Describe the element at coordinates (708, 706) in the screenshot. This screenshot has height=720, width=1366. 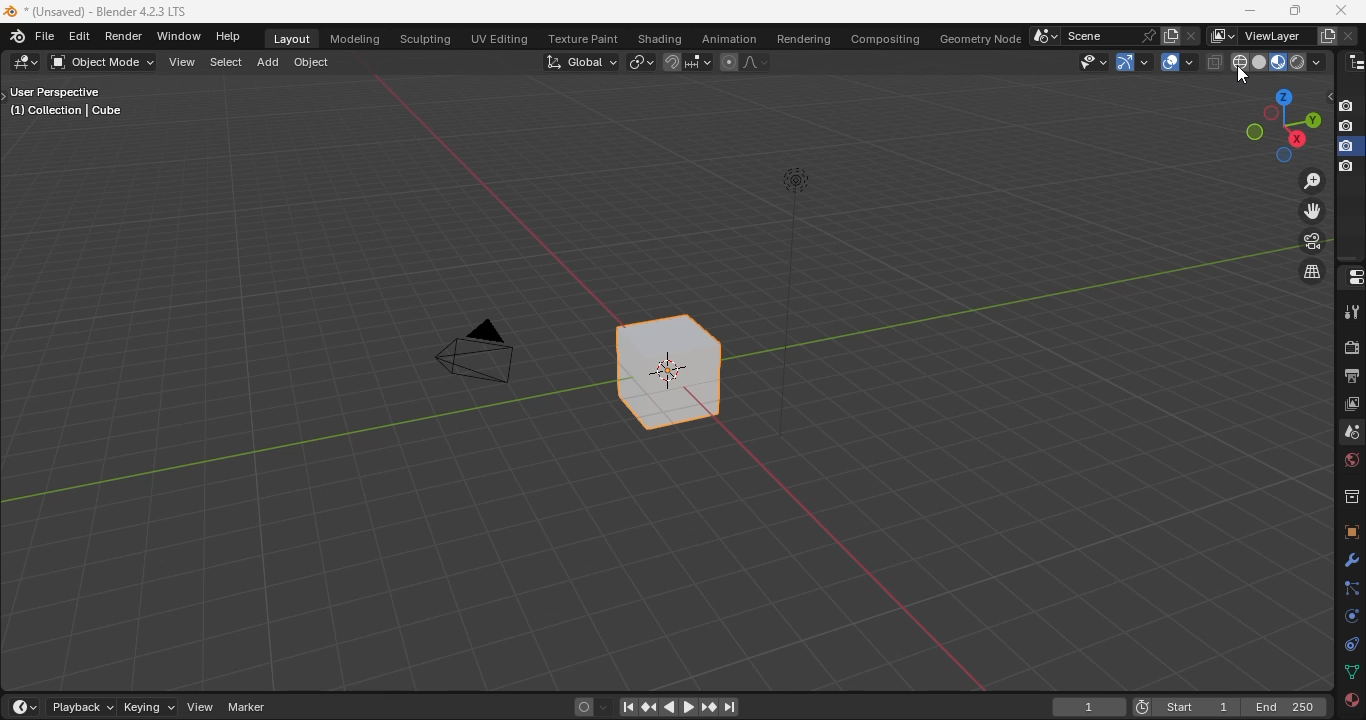
I see `jump to key frame` at that location.